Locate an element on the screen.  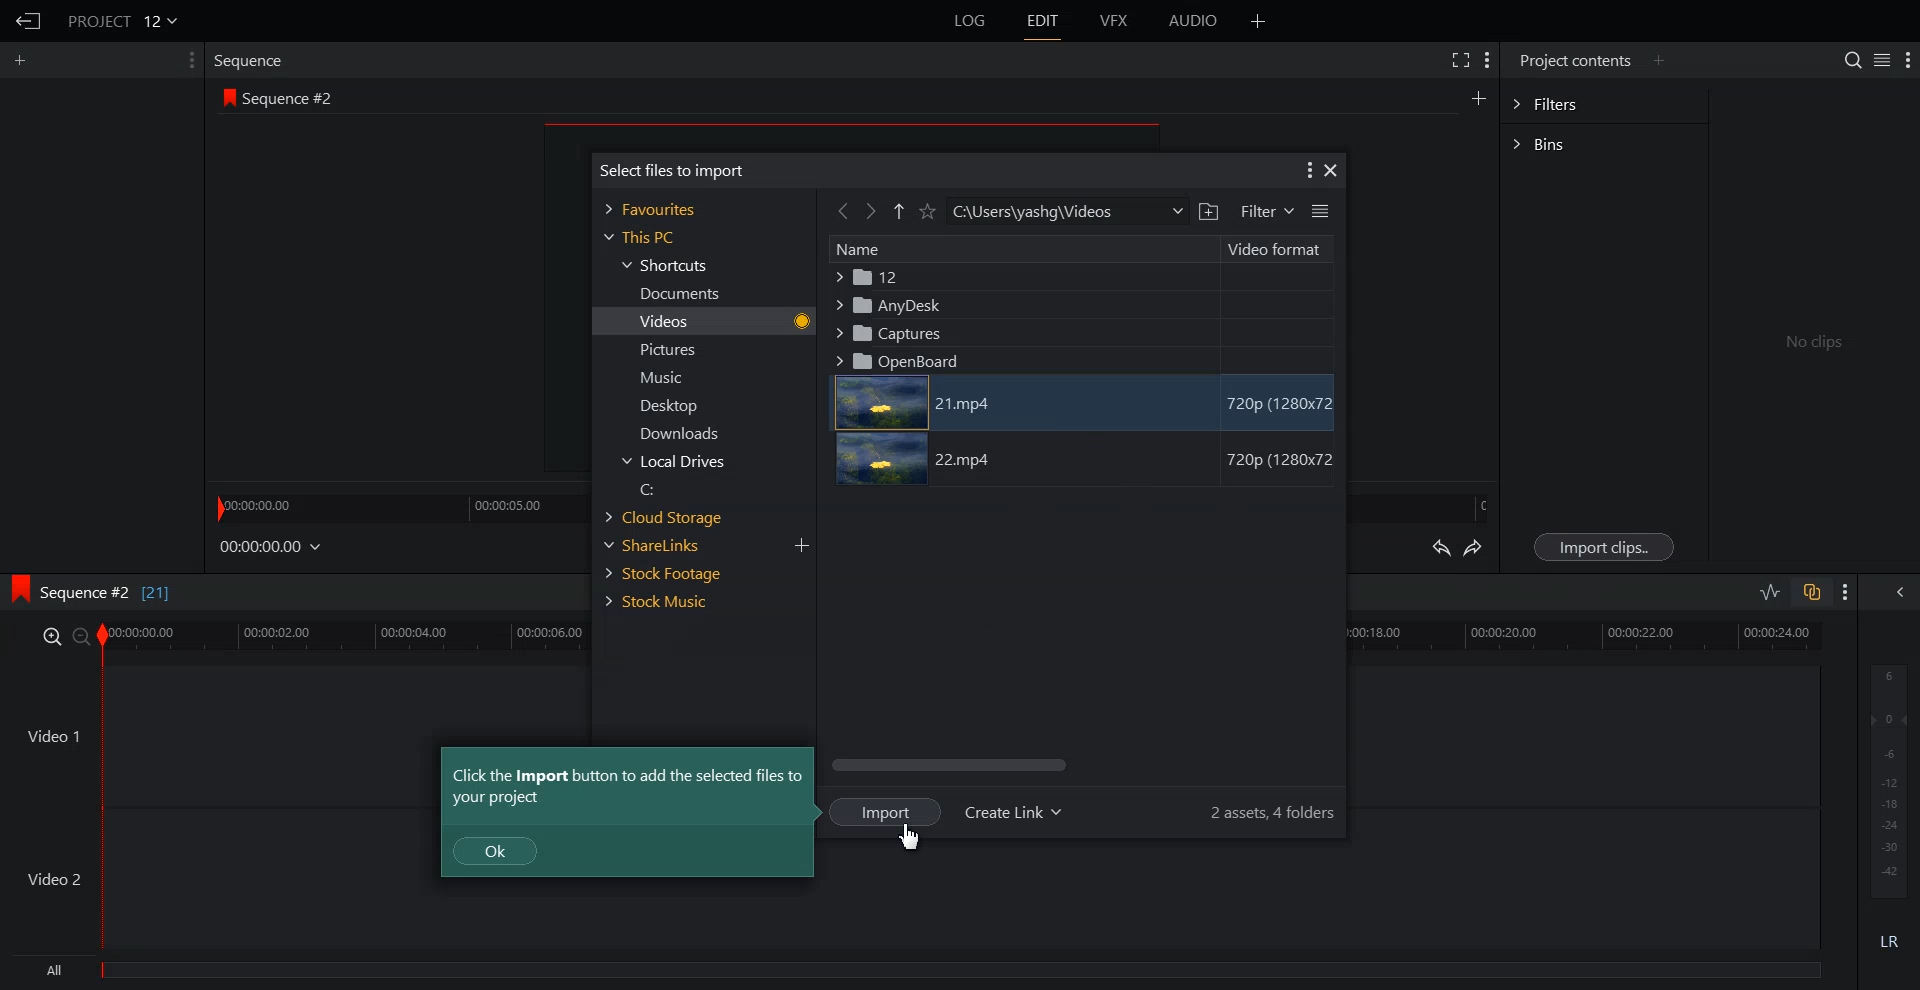
Up to is located at coordinates (900, 210).